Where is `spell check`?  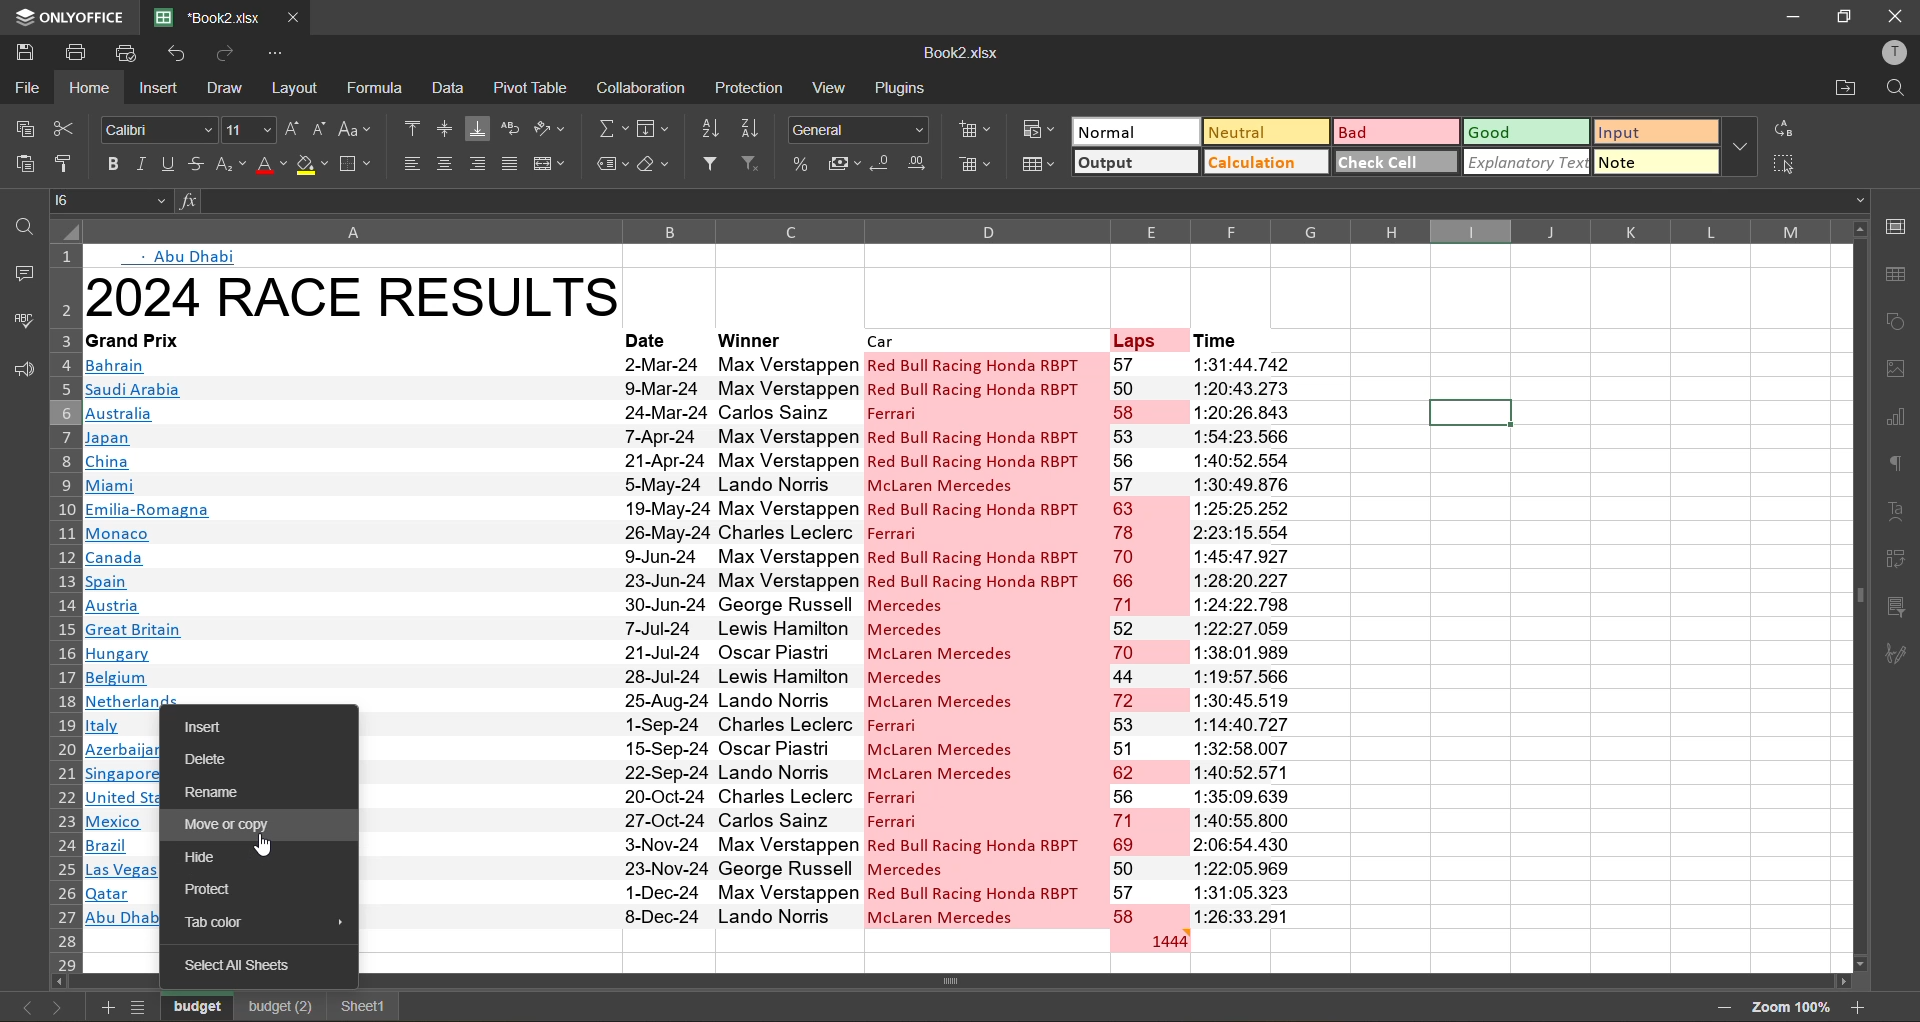
spell check is located at coordinates (22, 319).